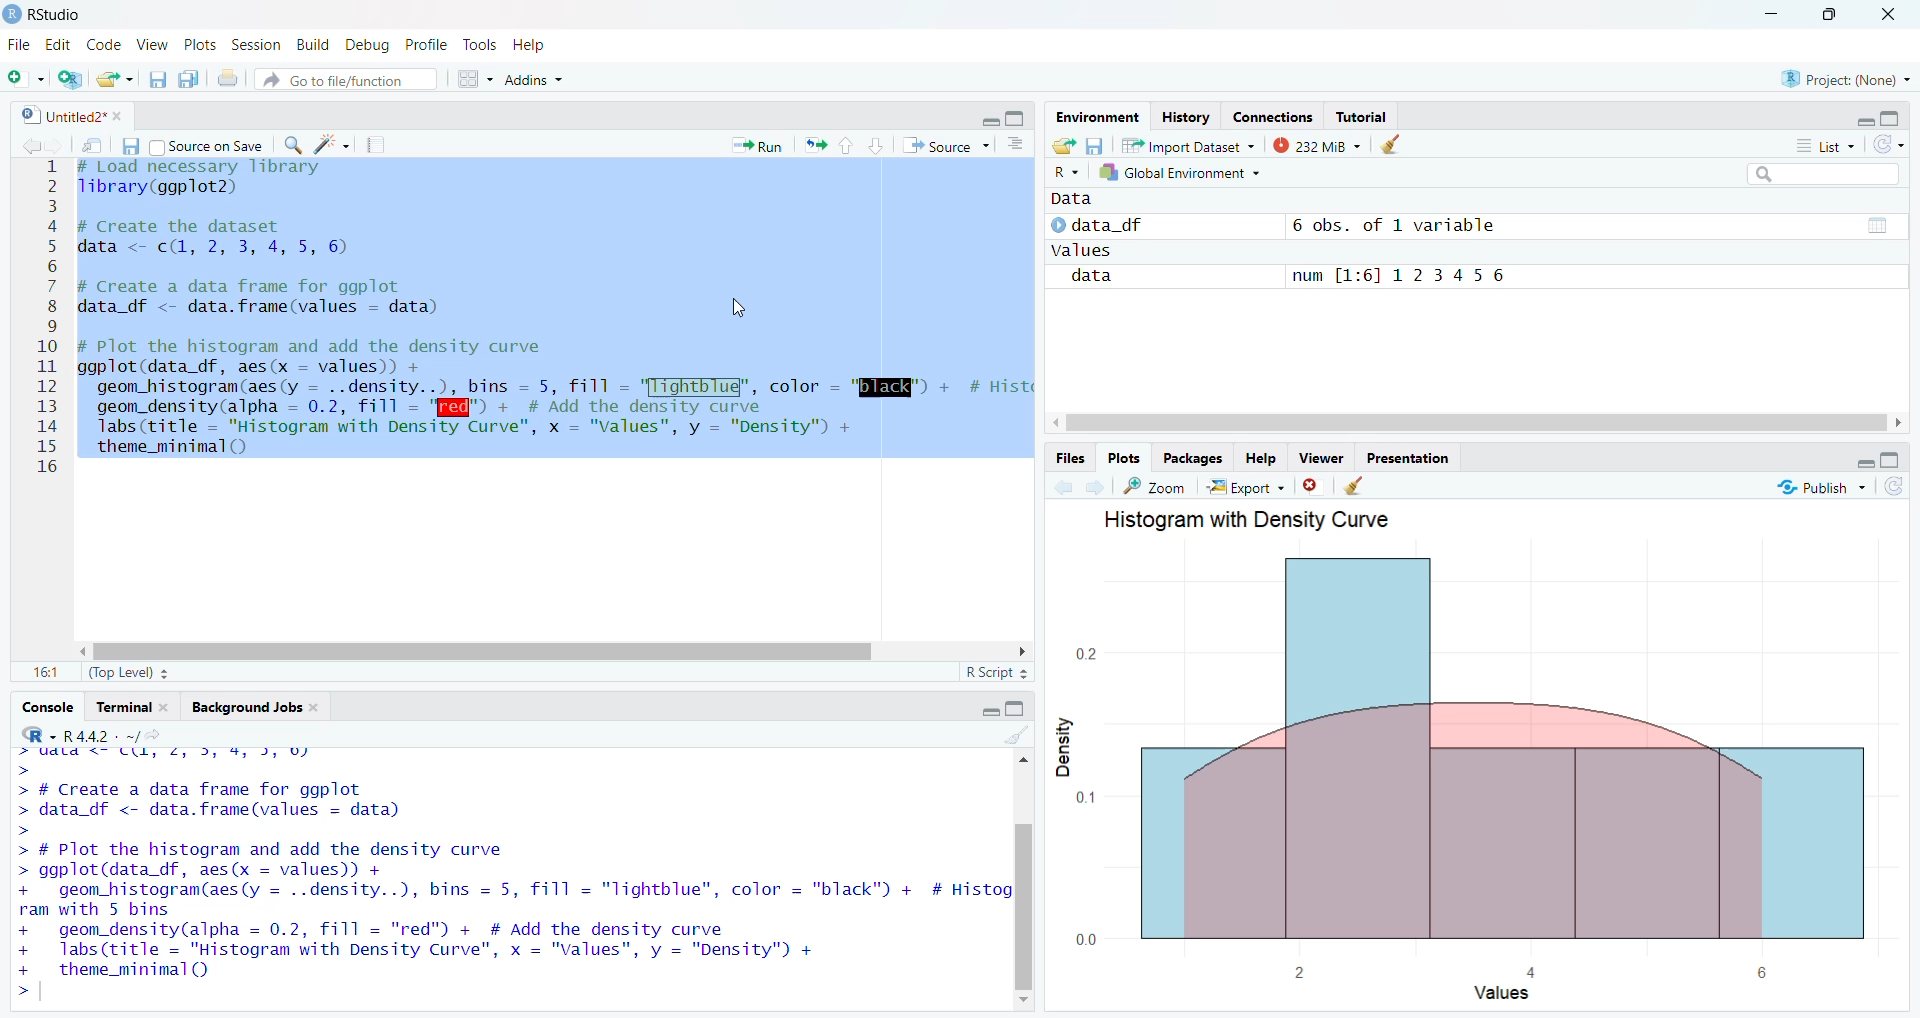 This screenshot has width=1920, height=1018. What do you see at coordinates (444, 949) in the screenshot?
I see `geom_density(alpha = 0.2, fill = "red") + # Add the density curve
labs(title = "Histogram with Density Curve", x = "values", y = "Density") +
theme minimal` at bounding box center [444, 949].